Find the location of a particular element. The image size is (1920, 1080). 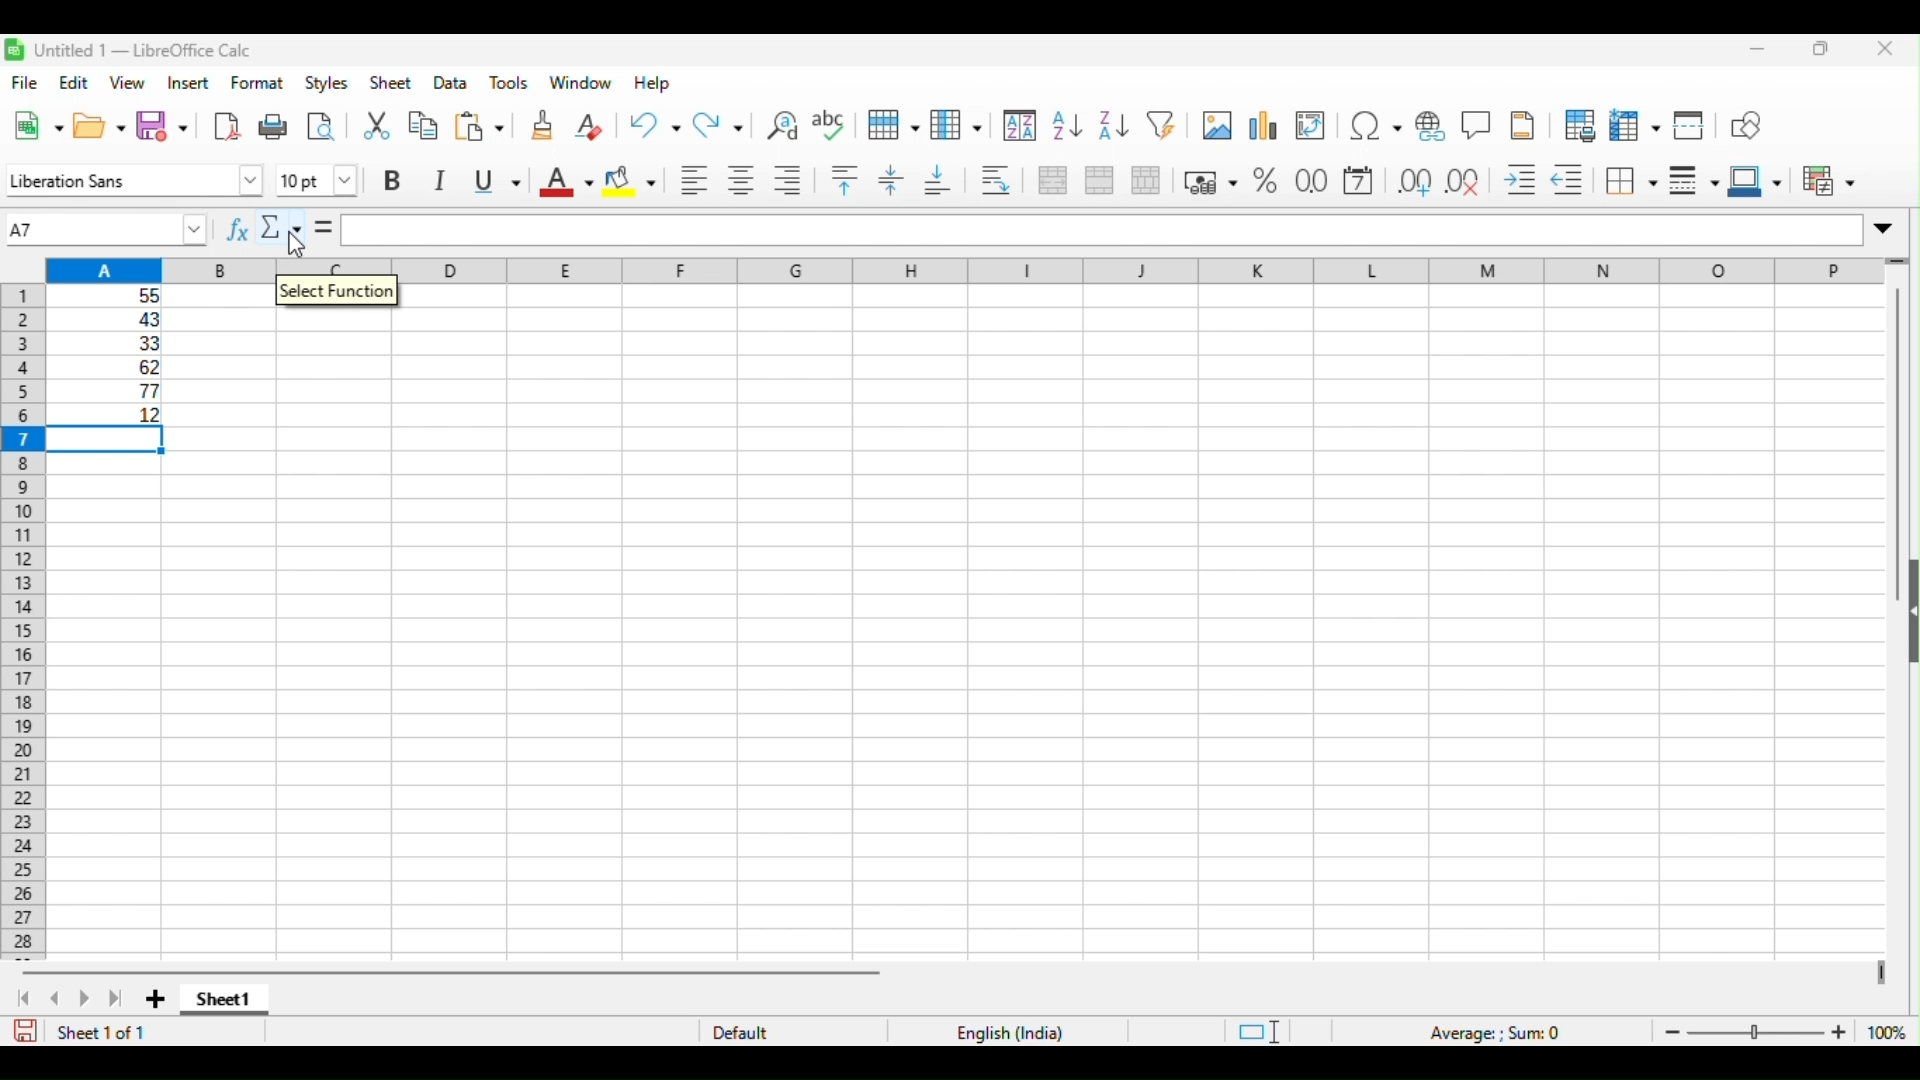

format as currency is located at coordinates (1211, 182).